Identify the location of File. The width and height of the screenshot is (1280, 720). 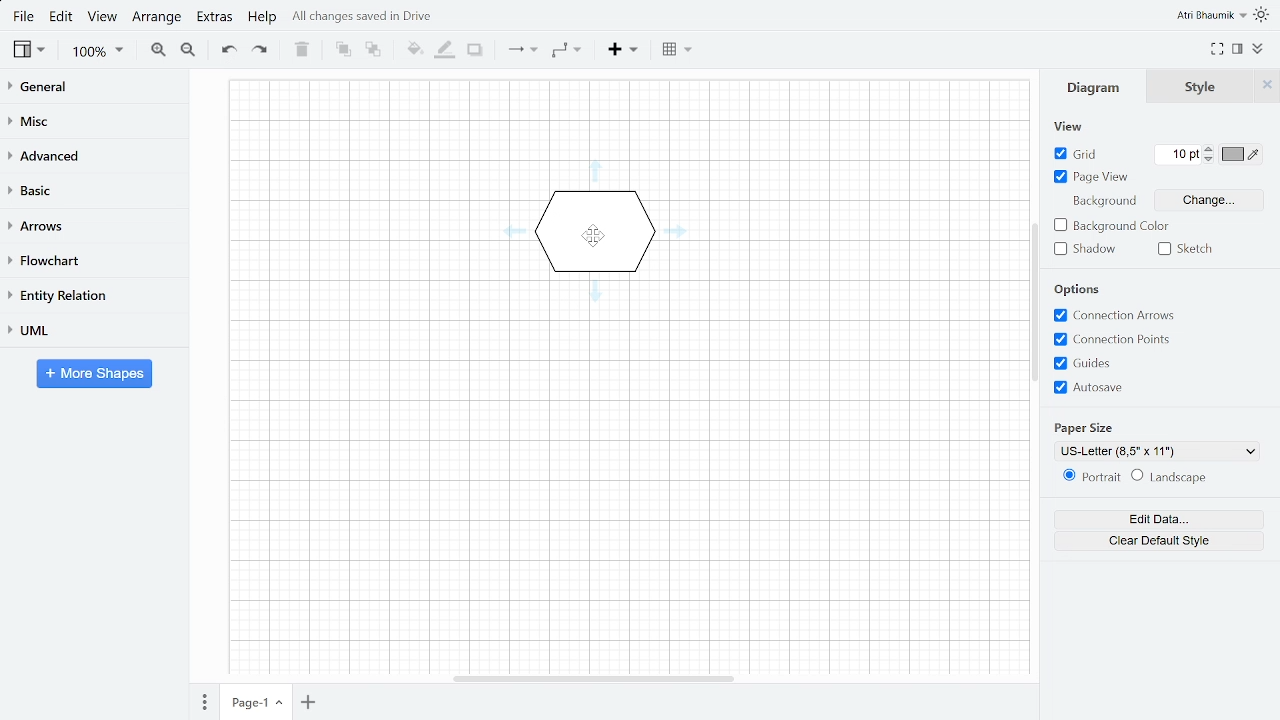
(25, 17).